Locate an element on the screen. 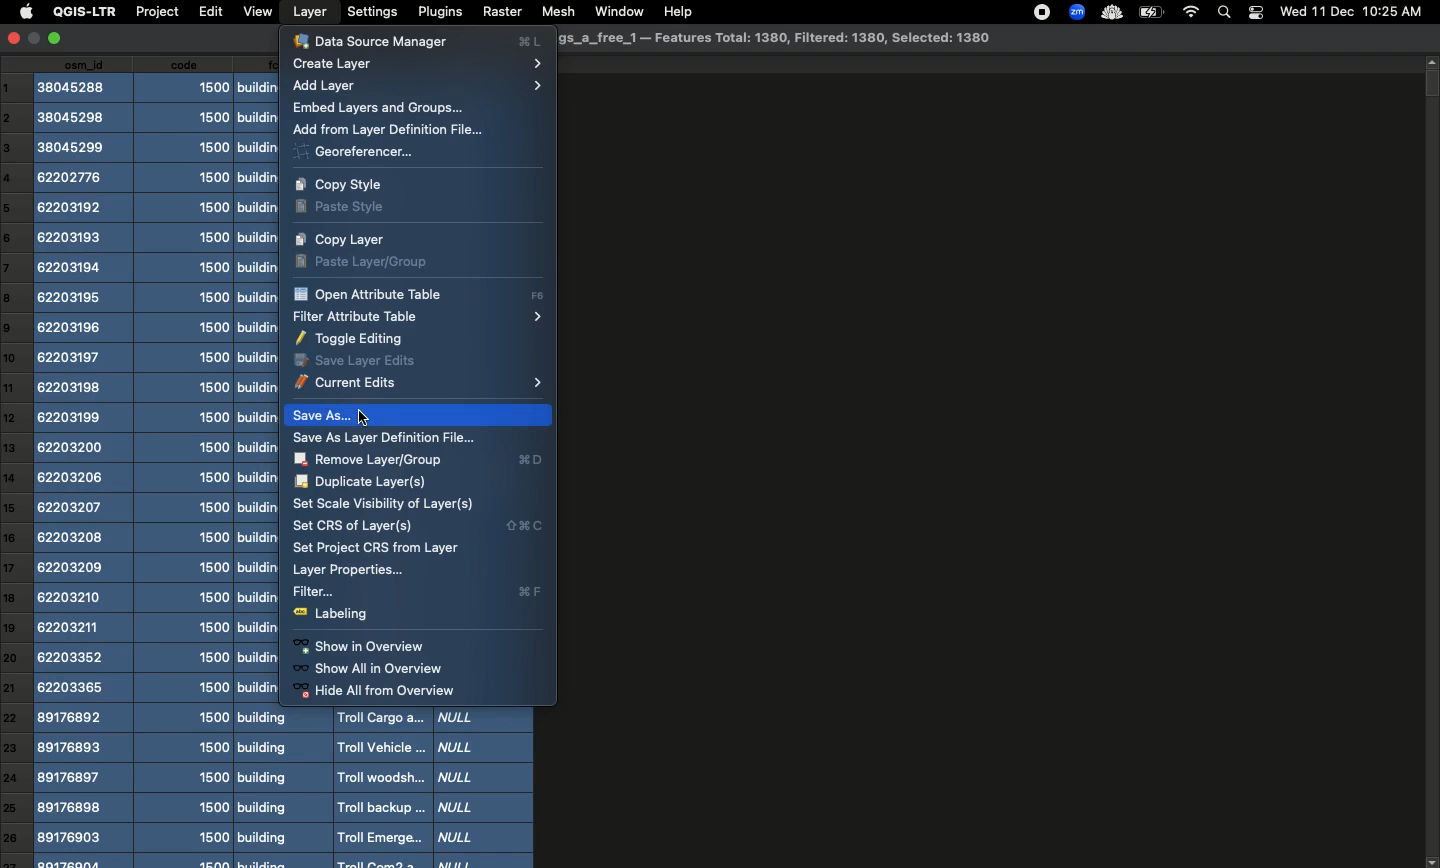 This screenshot has height=868, width=1440. Click is located at coordinates (336, 415).